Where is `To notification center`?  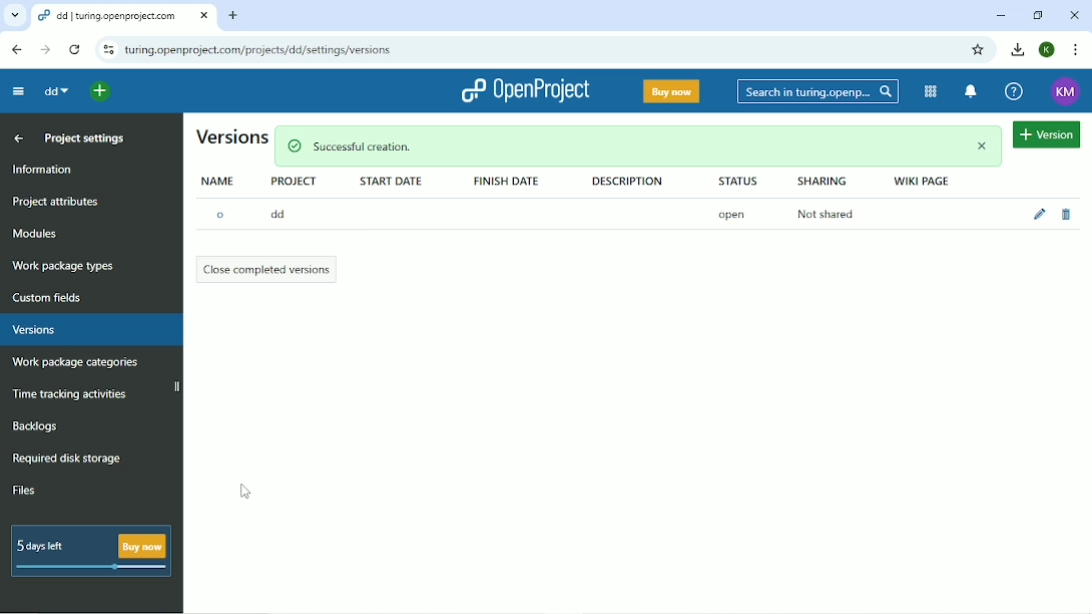
To notification center is located at coordinates (971, 91).